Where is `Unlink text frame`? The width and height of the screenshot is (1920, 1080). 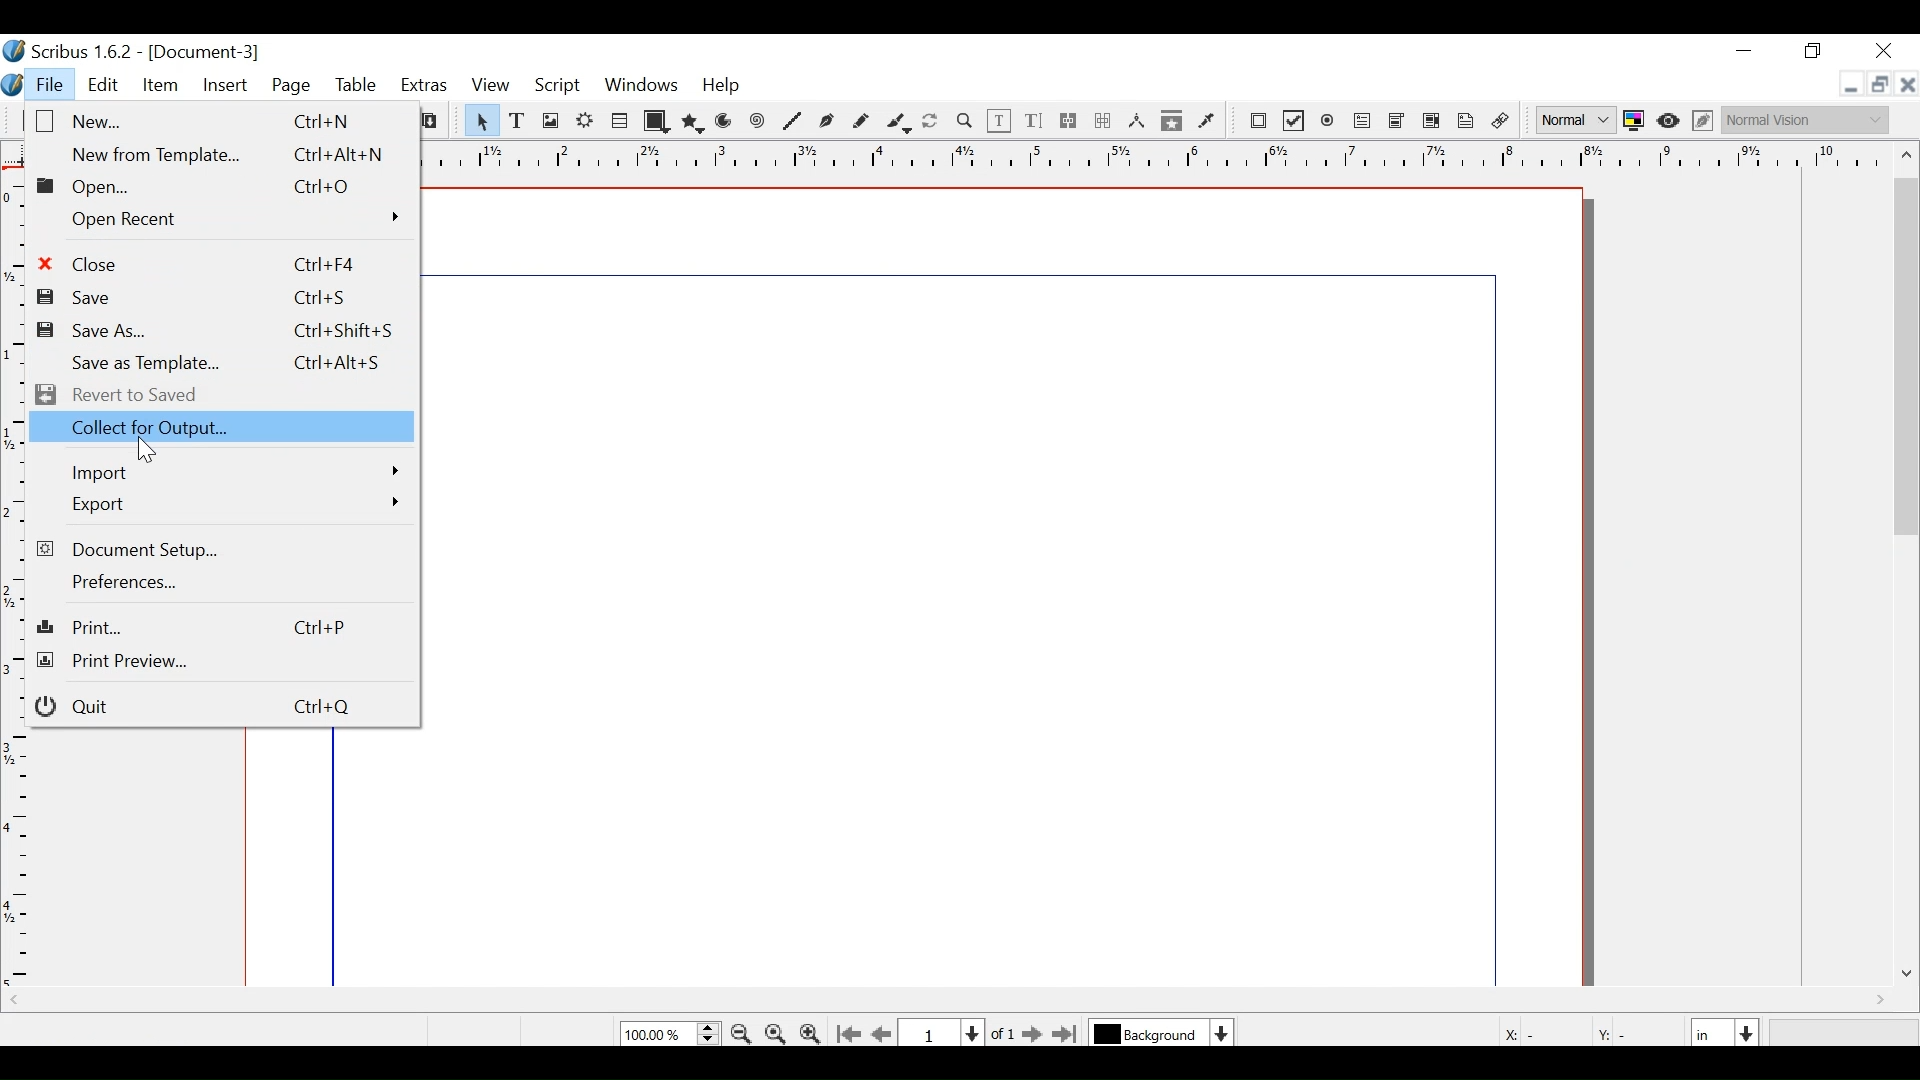 Unlink text frame is located at coordinates (1103, 121).